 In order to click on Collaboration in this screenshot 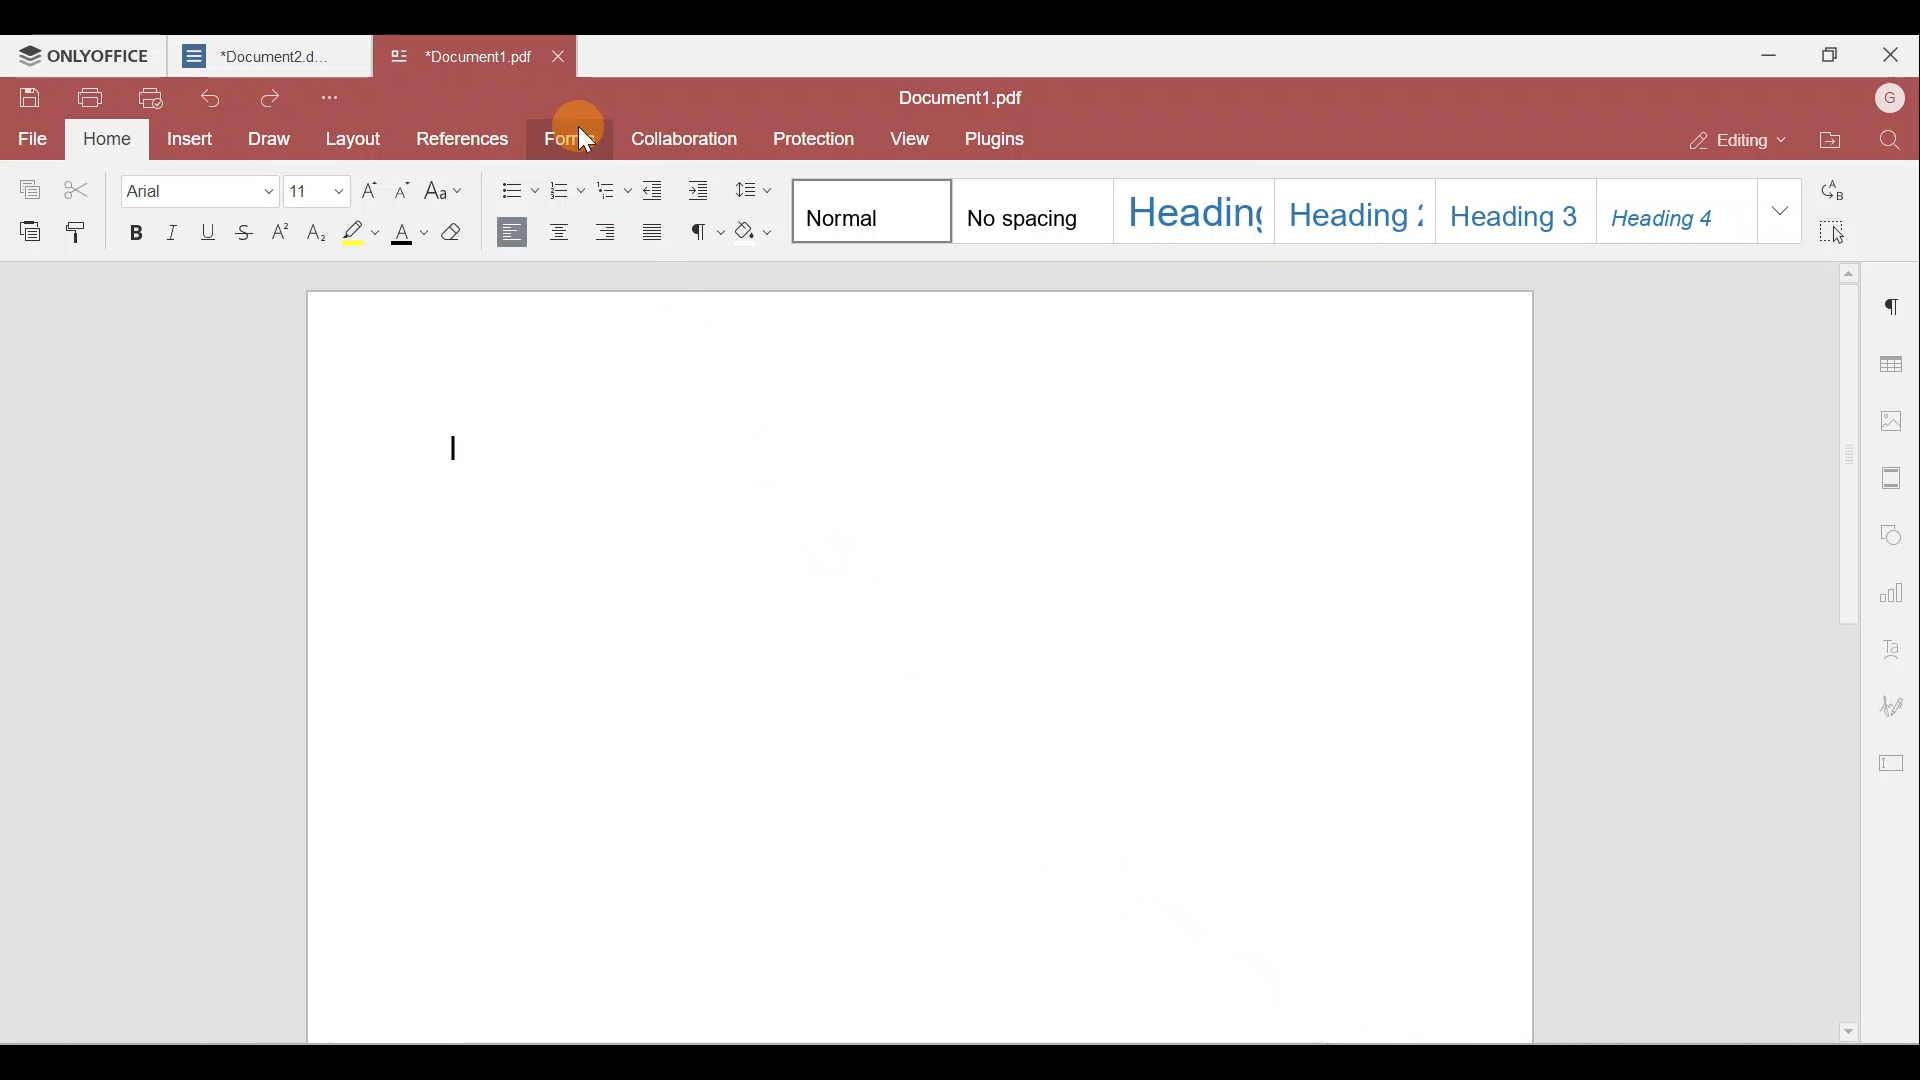, I will do `click(691, 136)`.